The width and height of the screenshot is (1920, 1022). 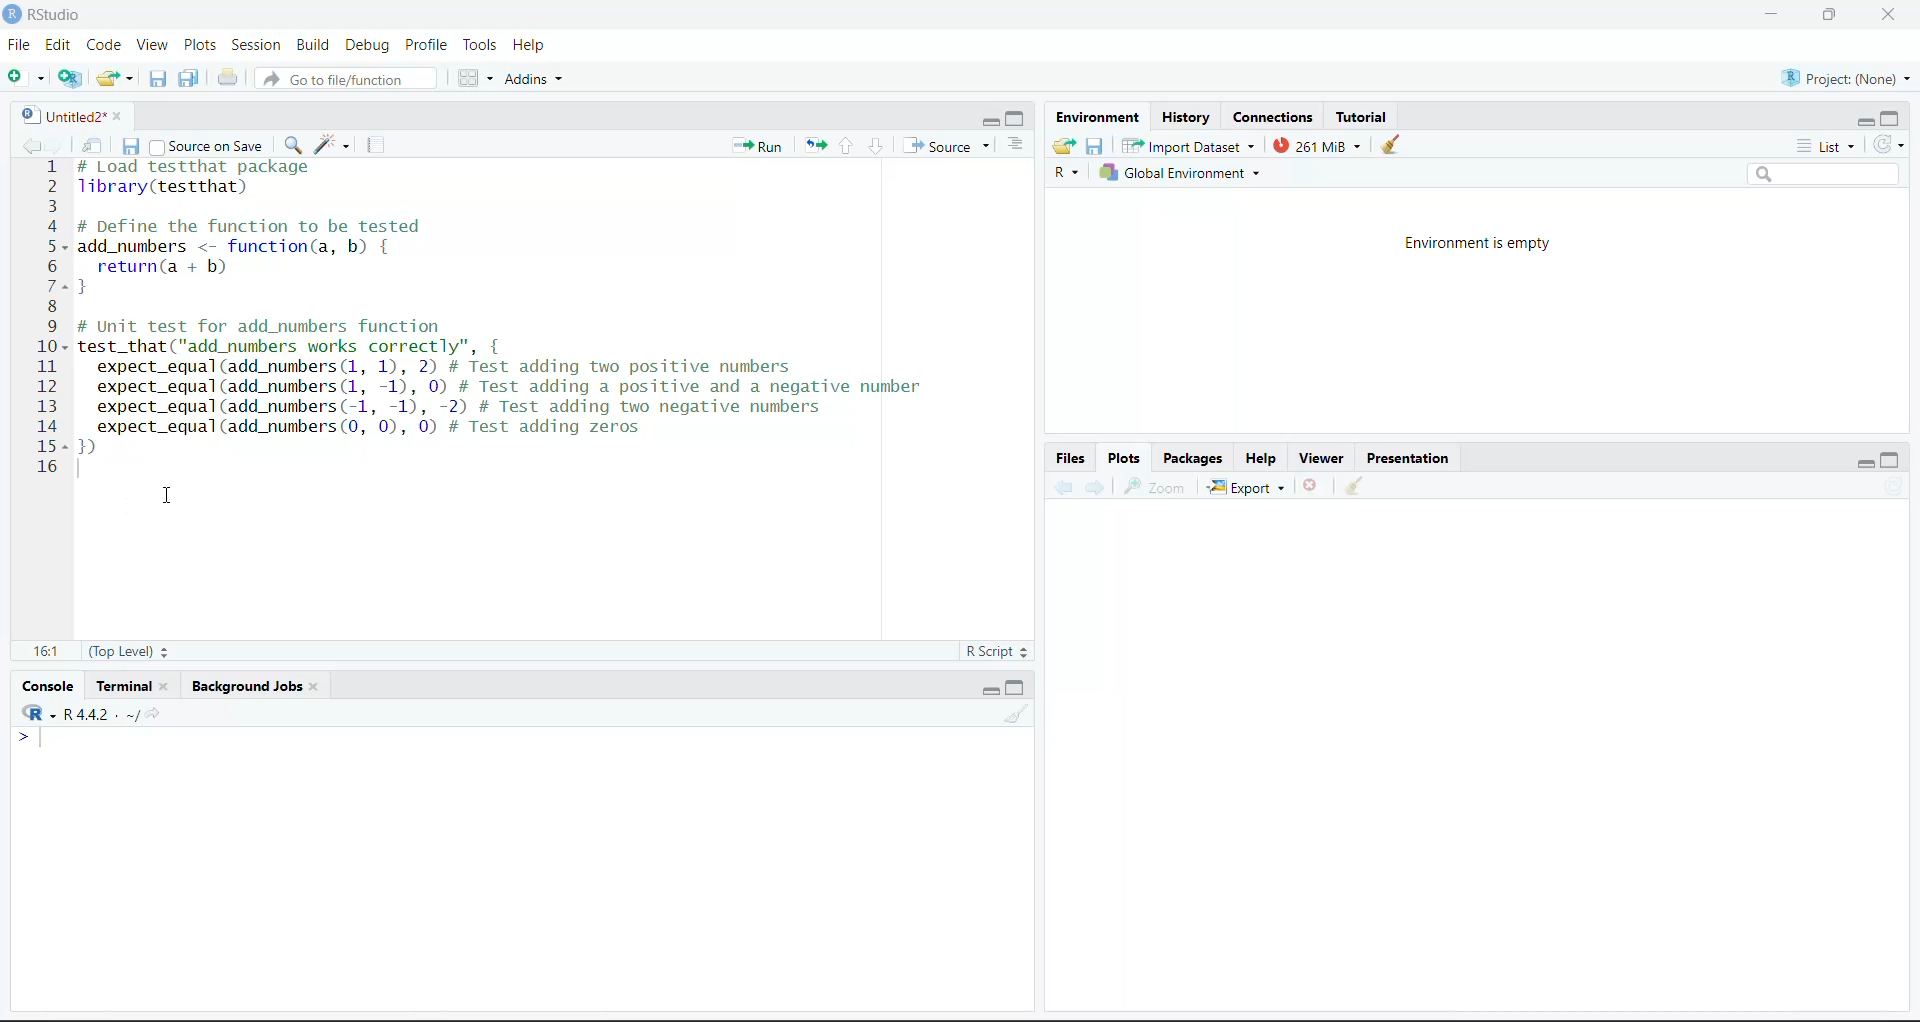 I want to click on Stepper buttons, so click(x=1029, y=651).